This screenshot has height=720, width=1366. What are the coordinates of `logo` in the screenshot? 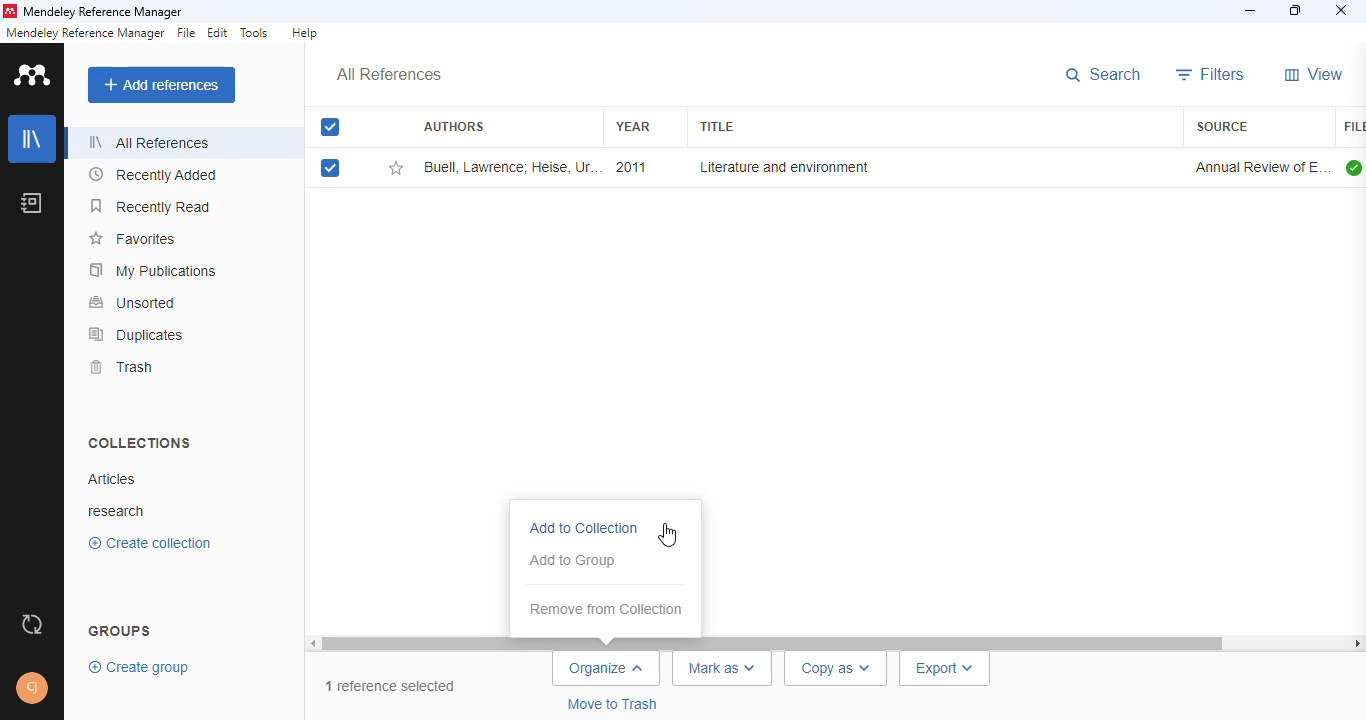 It's located at (9, 11).